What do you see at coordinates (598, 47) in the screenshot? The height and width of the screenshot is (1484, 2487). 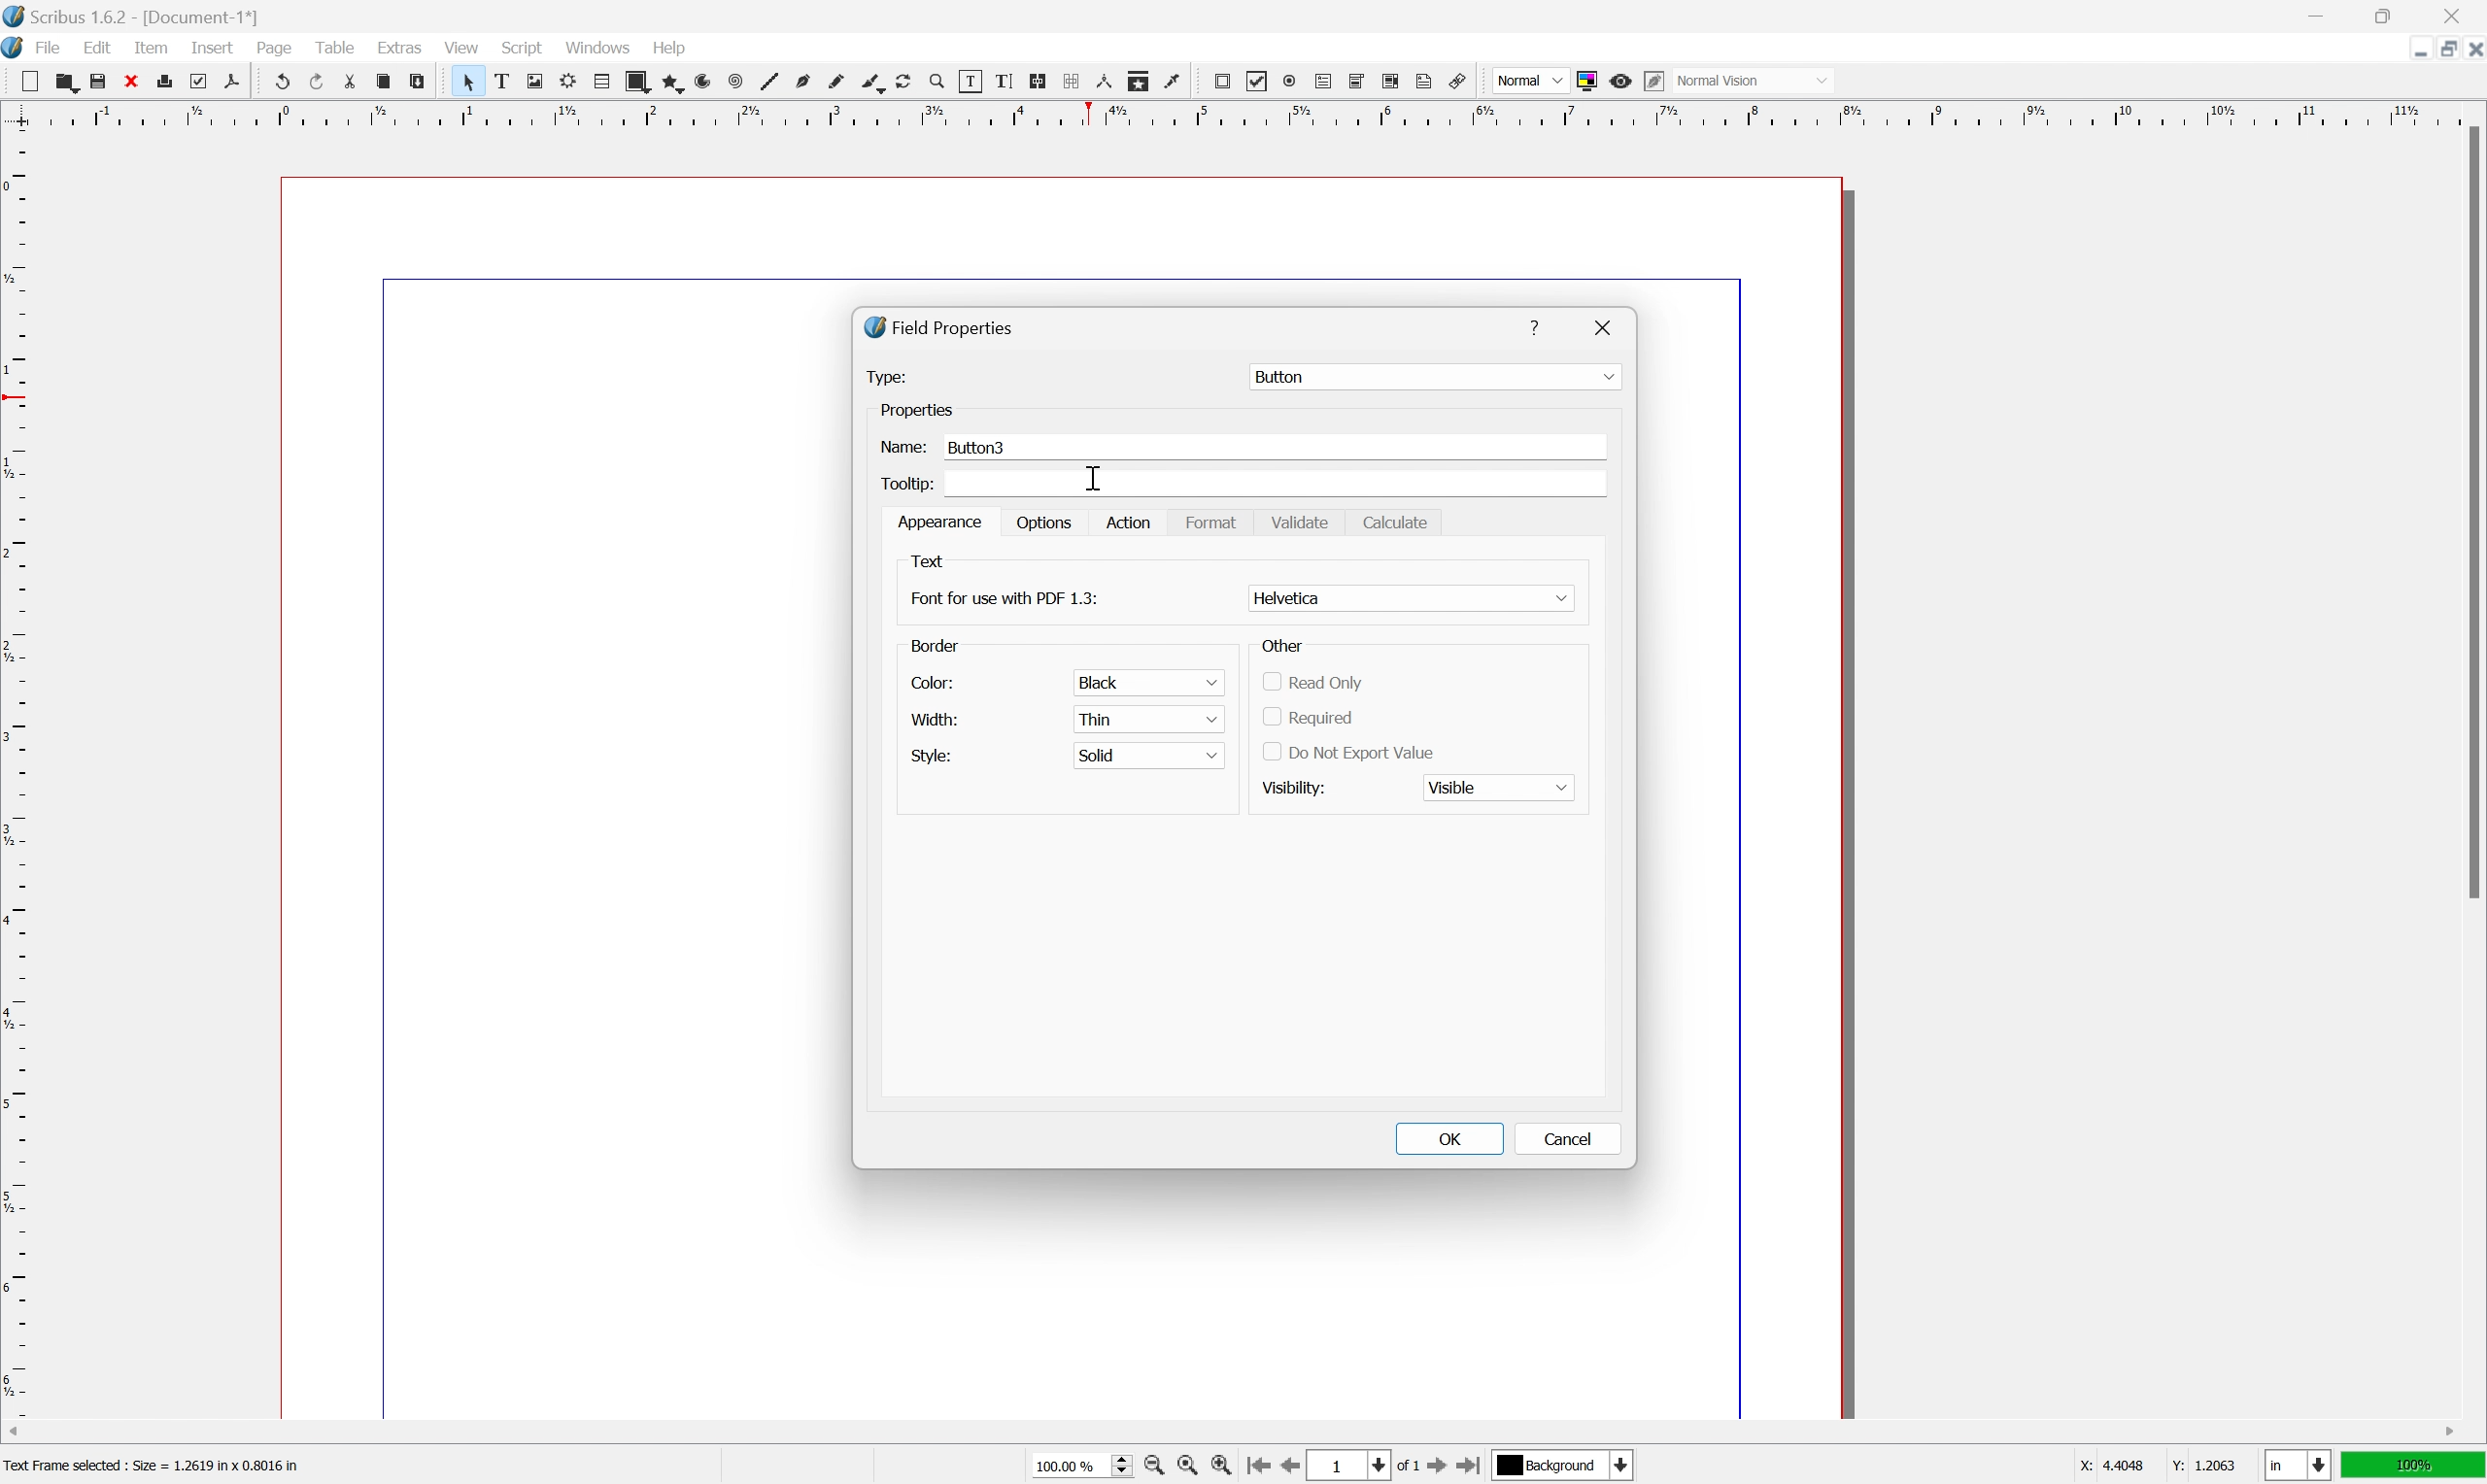 I see `windows` at bounding box center [598, 47].